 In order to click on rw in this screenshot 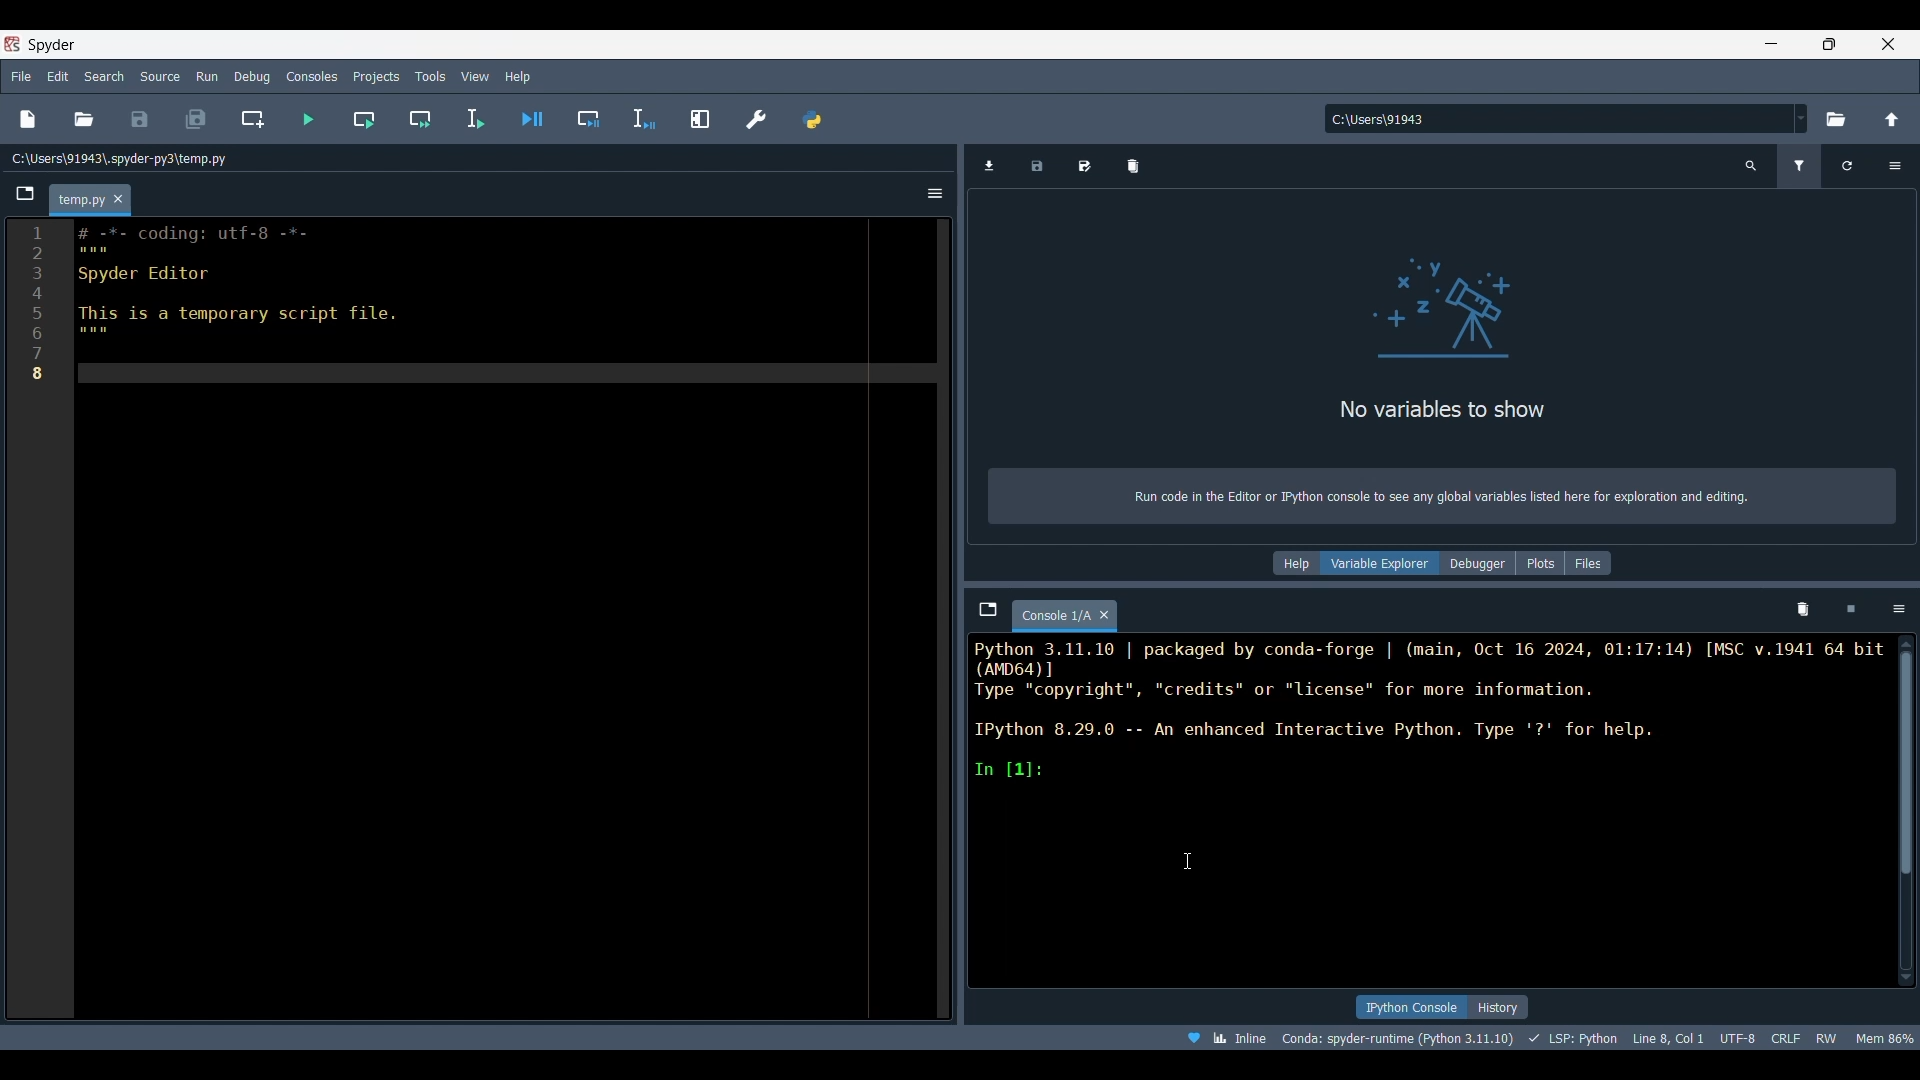, I will do `click(1828, 1037)`.